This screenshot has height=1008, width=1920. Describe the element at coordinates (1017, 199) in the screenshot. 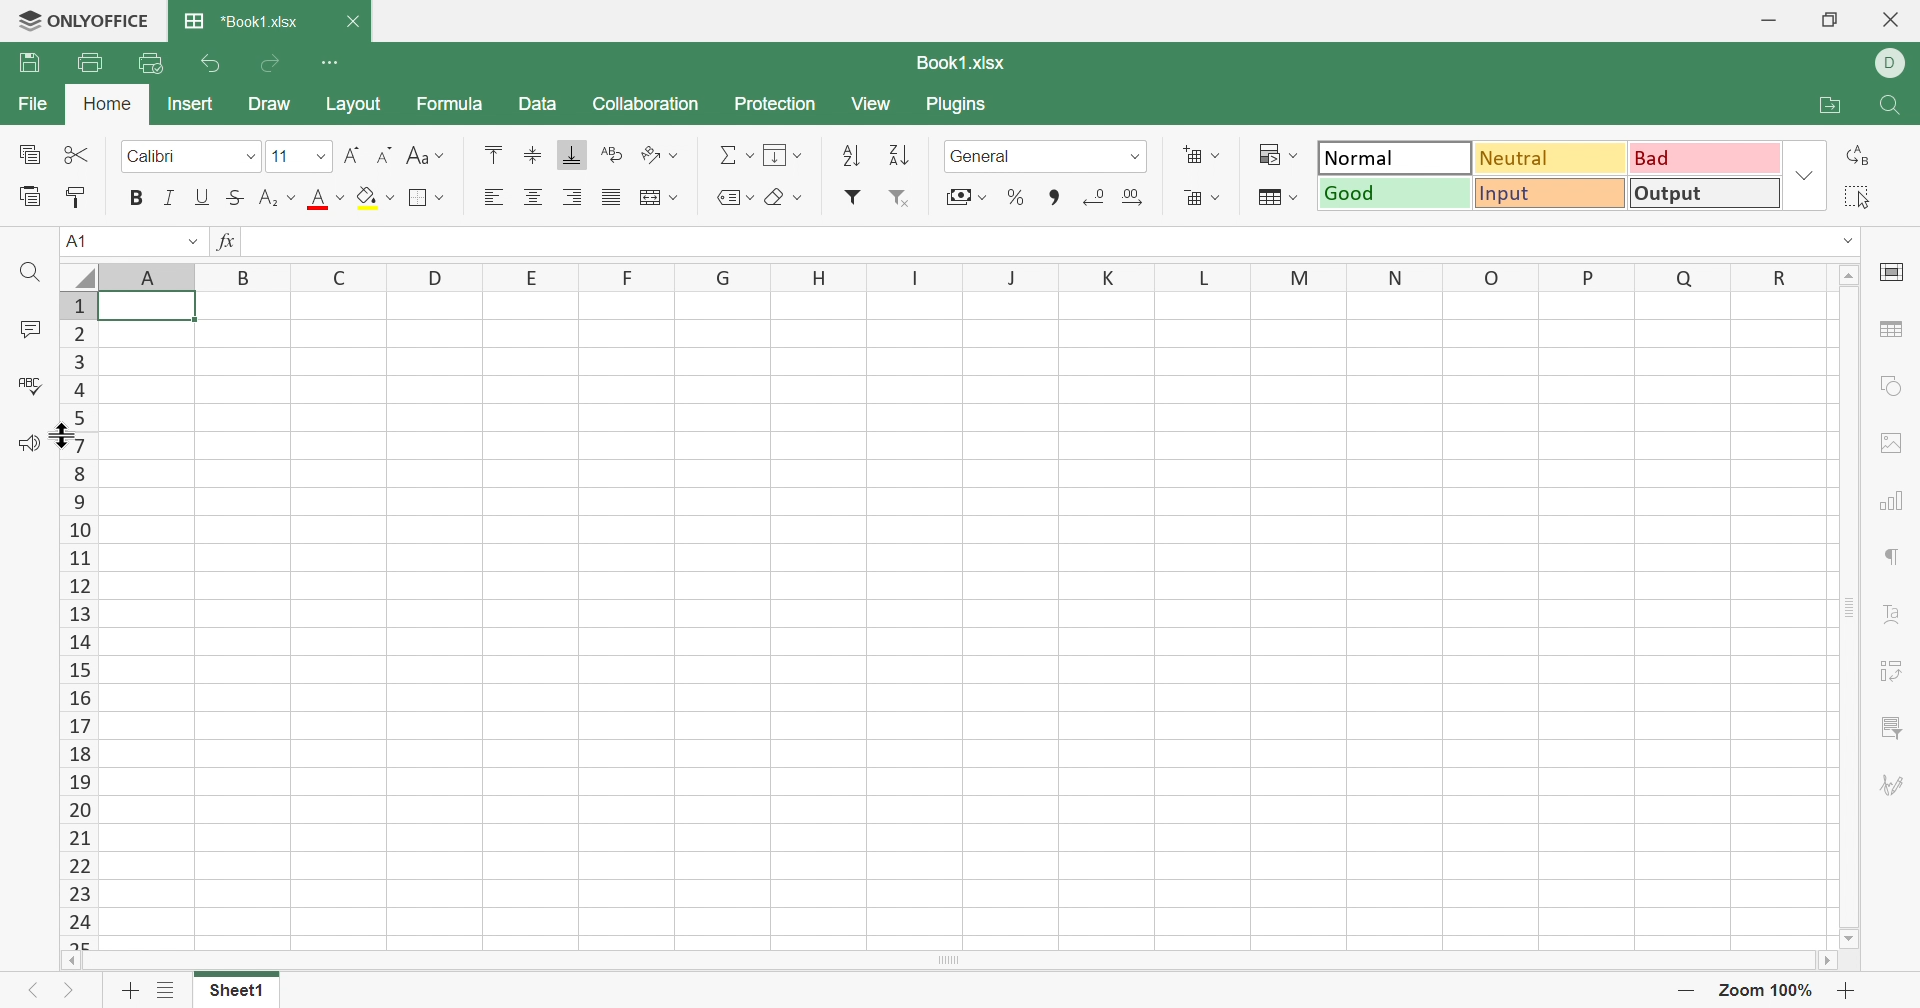

I see `Percentage style` at that location.